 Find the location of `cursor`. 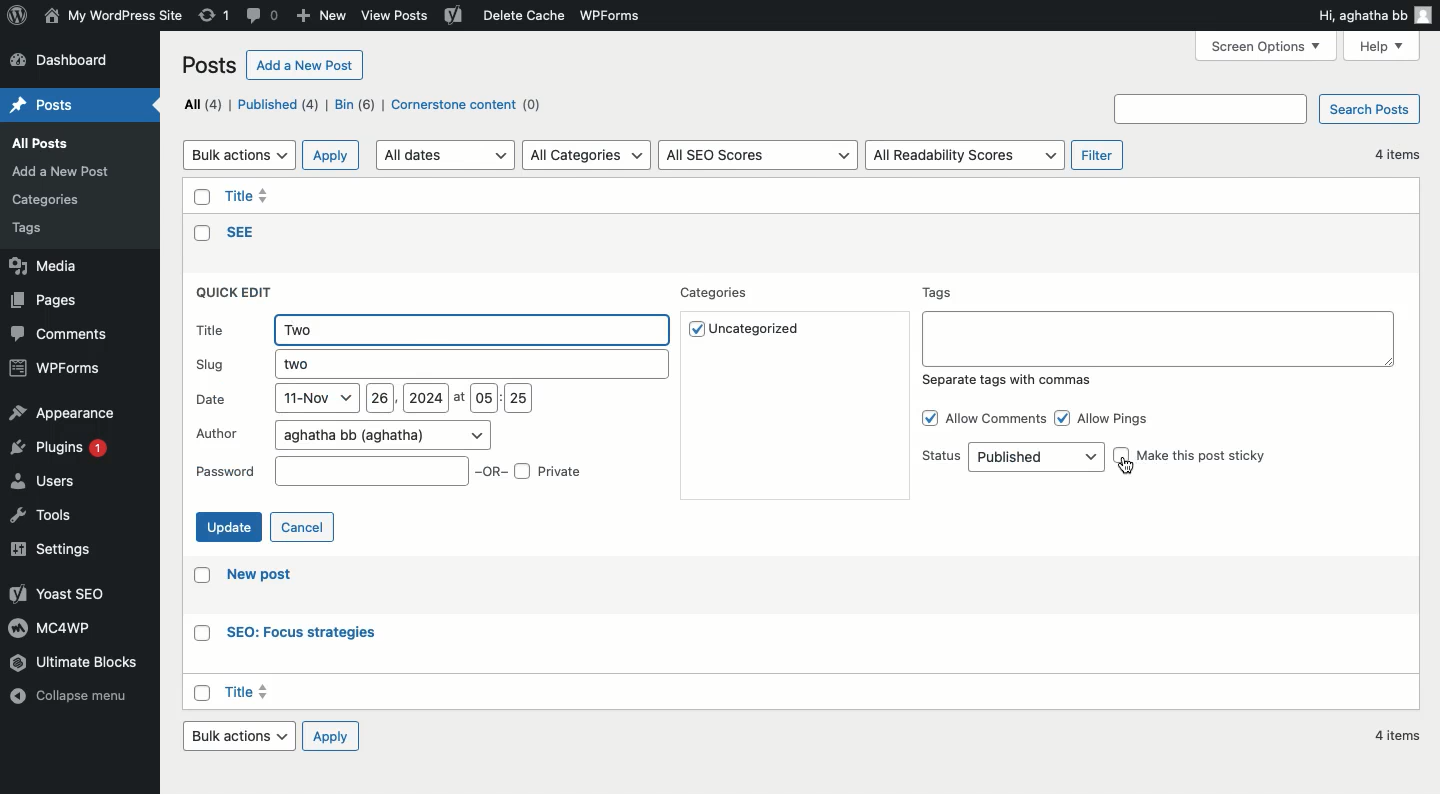

cursor is located at coordinates (1127, 466).